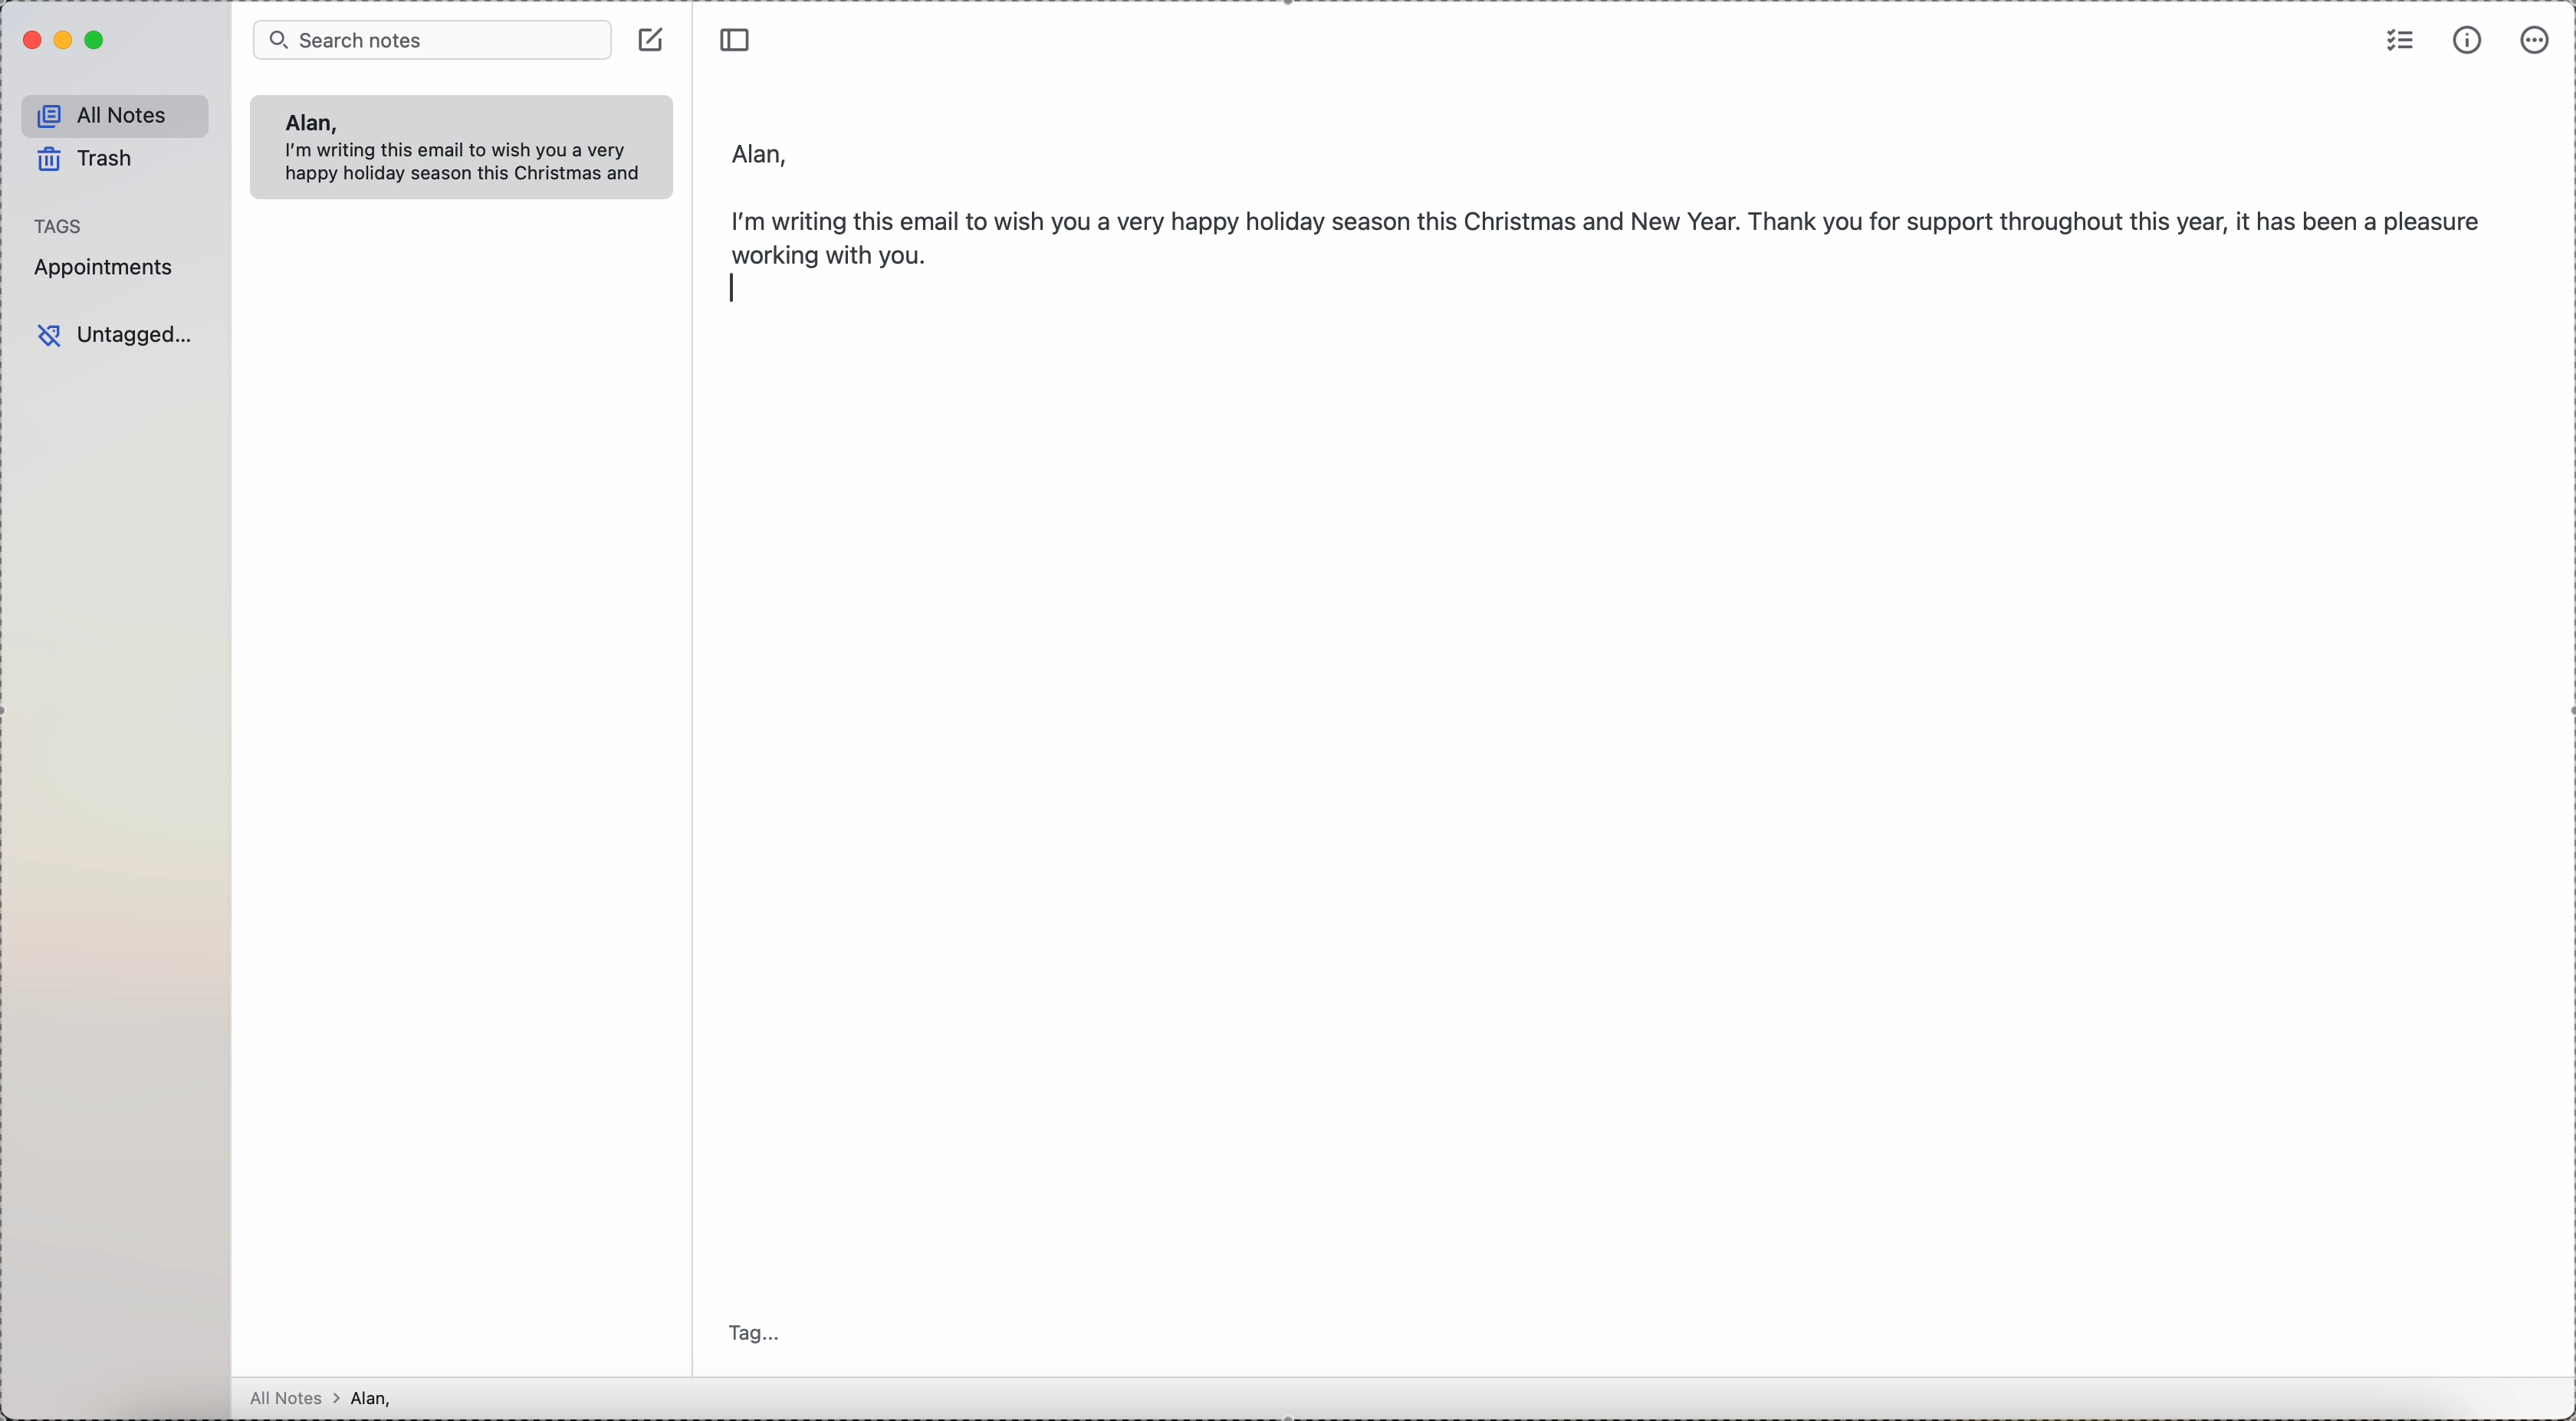  What do you see at coordinates (2401, 38) in the screenshot?
I see `check list` at bounding box center [2401, 38].